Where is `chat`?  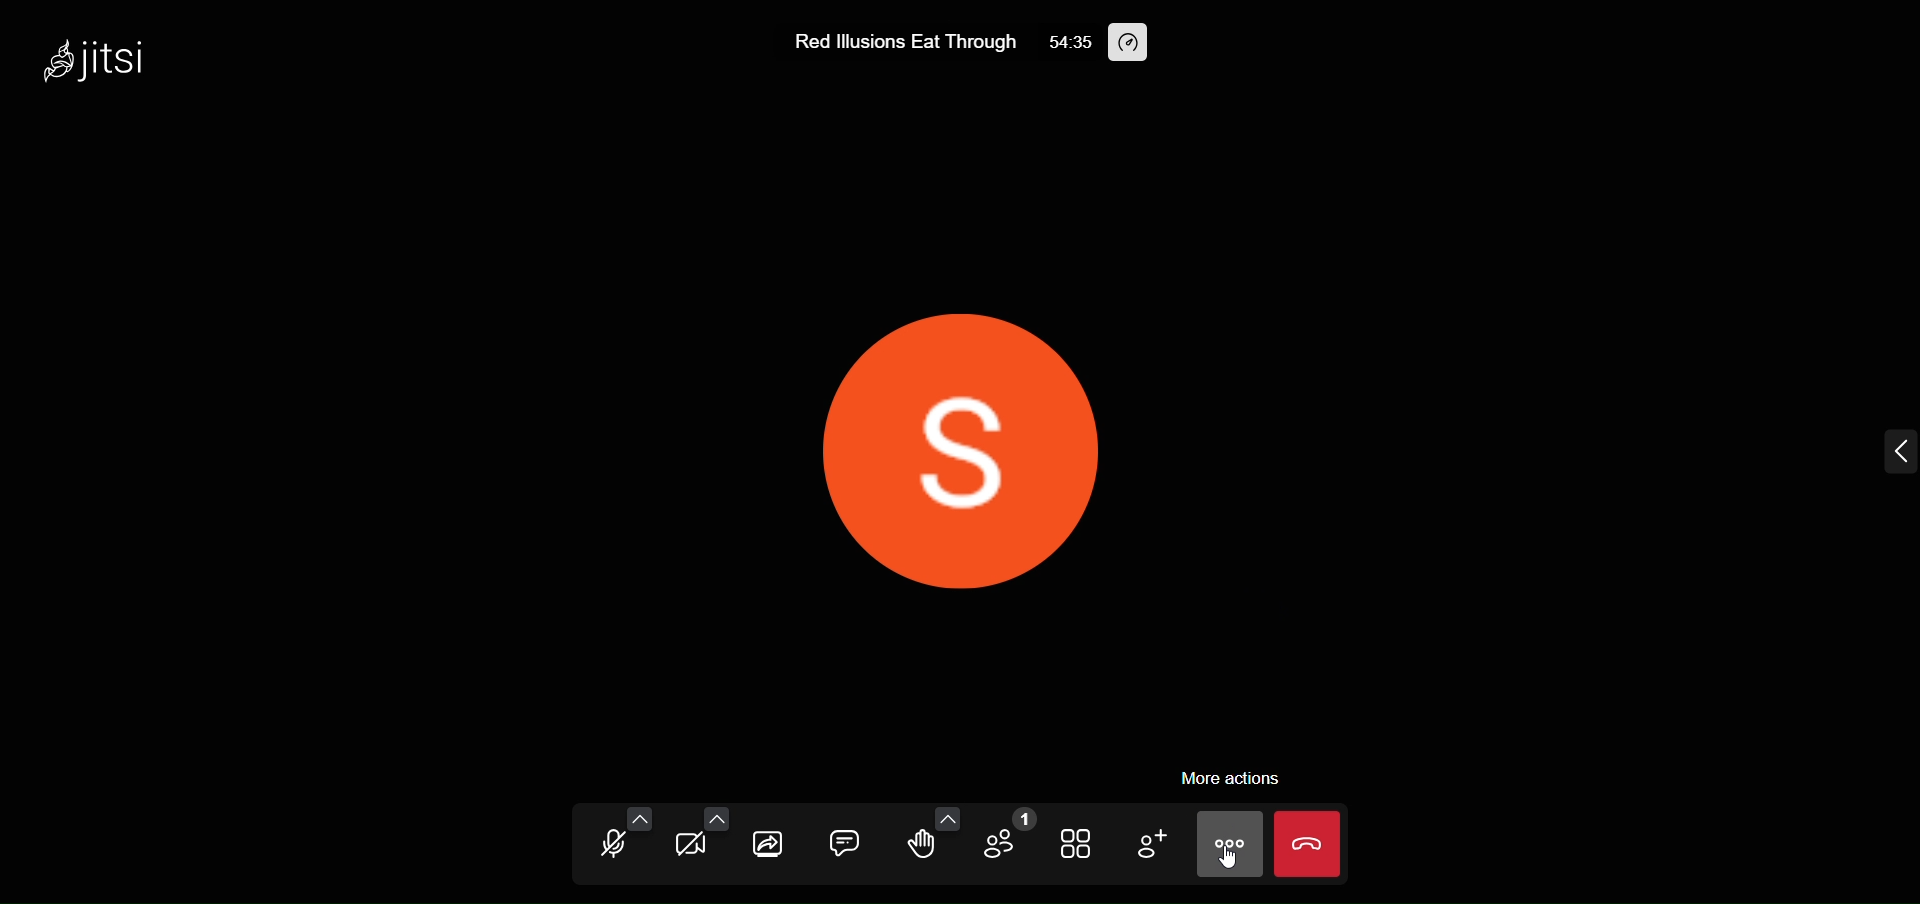 chat is located at coordinates (845, 838).